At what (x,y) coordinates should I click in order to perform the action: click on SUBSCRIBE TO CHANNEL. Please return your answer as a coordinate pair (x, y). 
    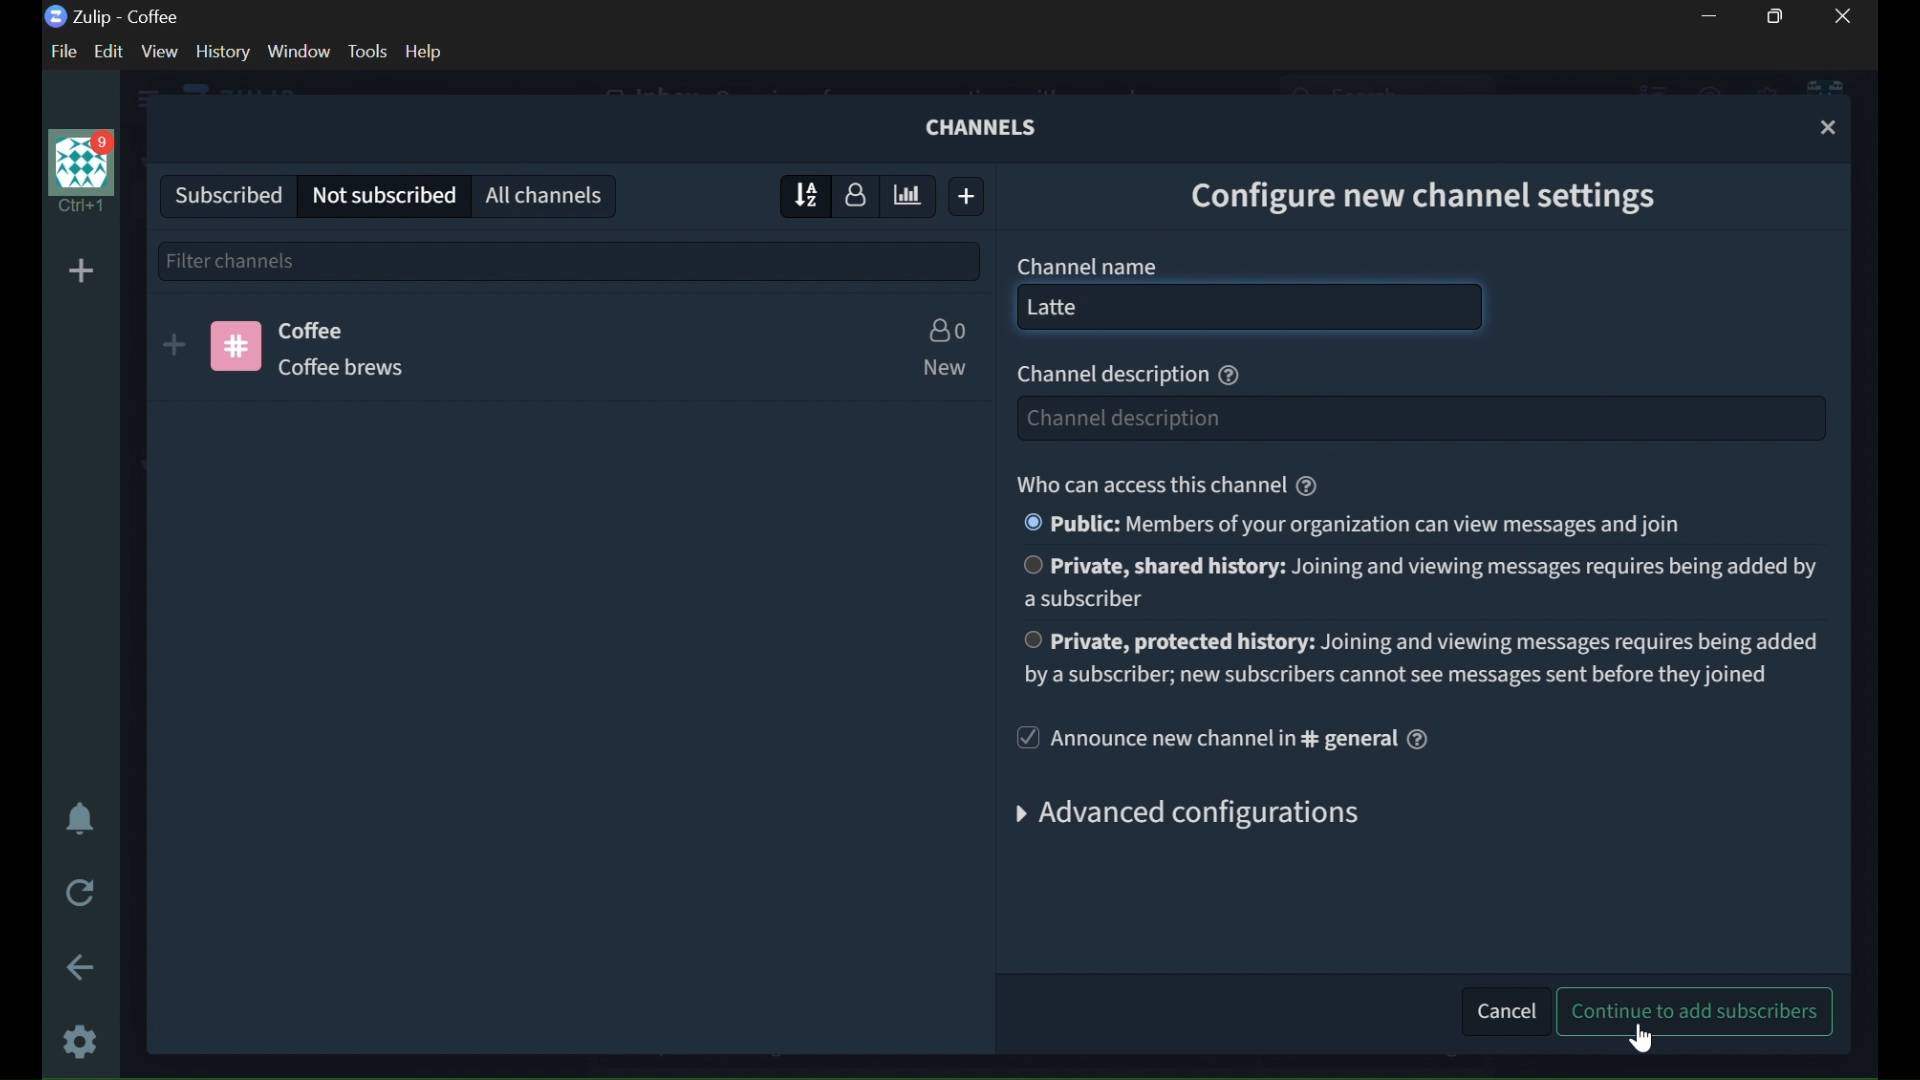
    Looking at the image, I should click on (174, 345).